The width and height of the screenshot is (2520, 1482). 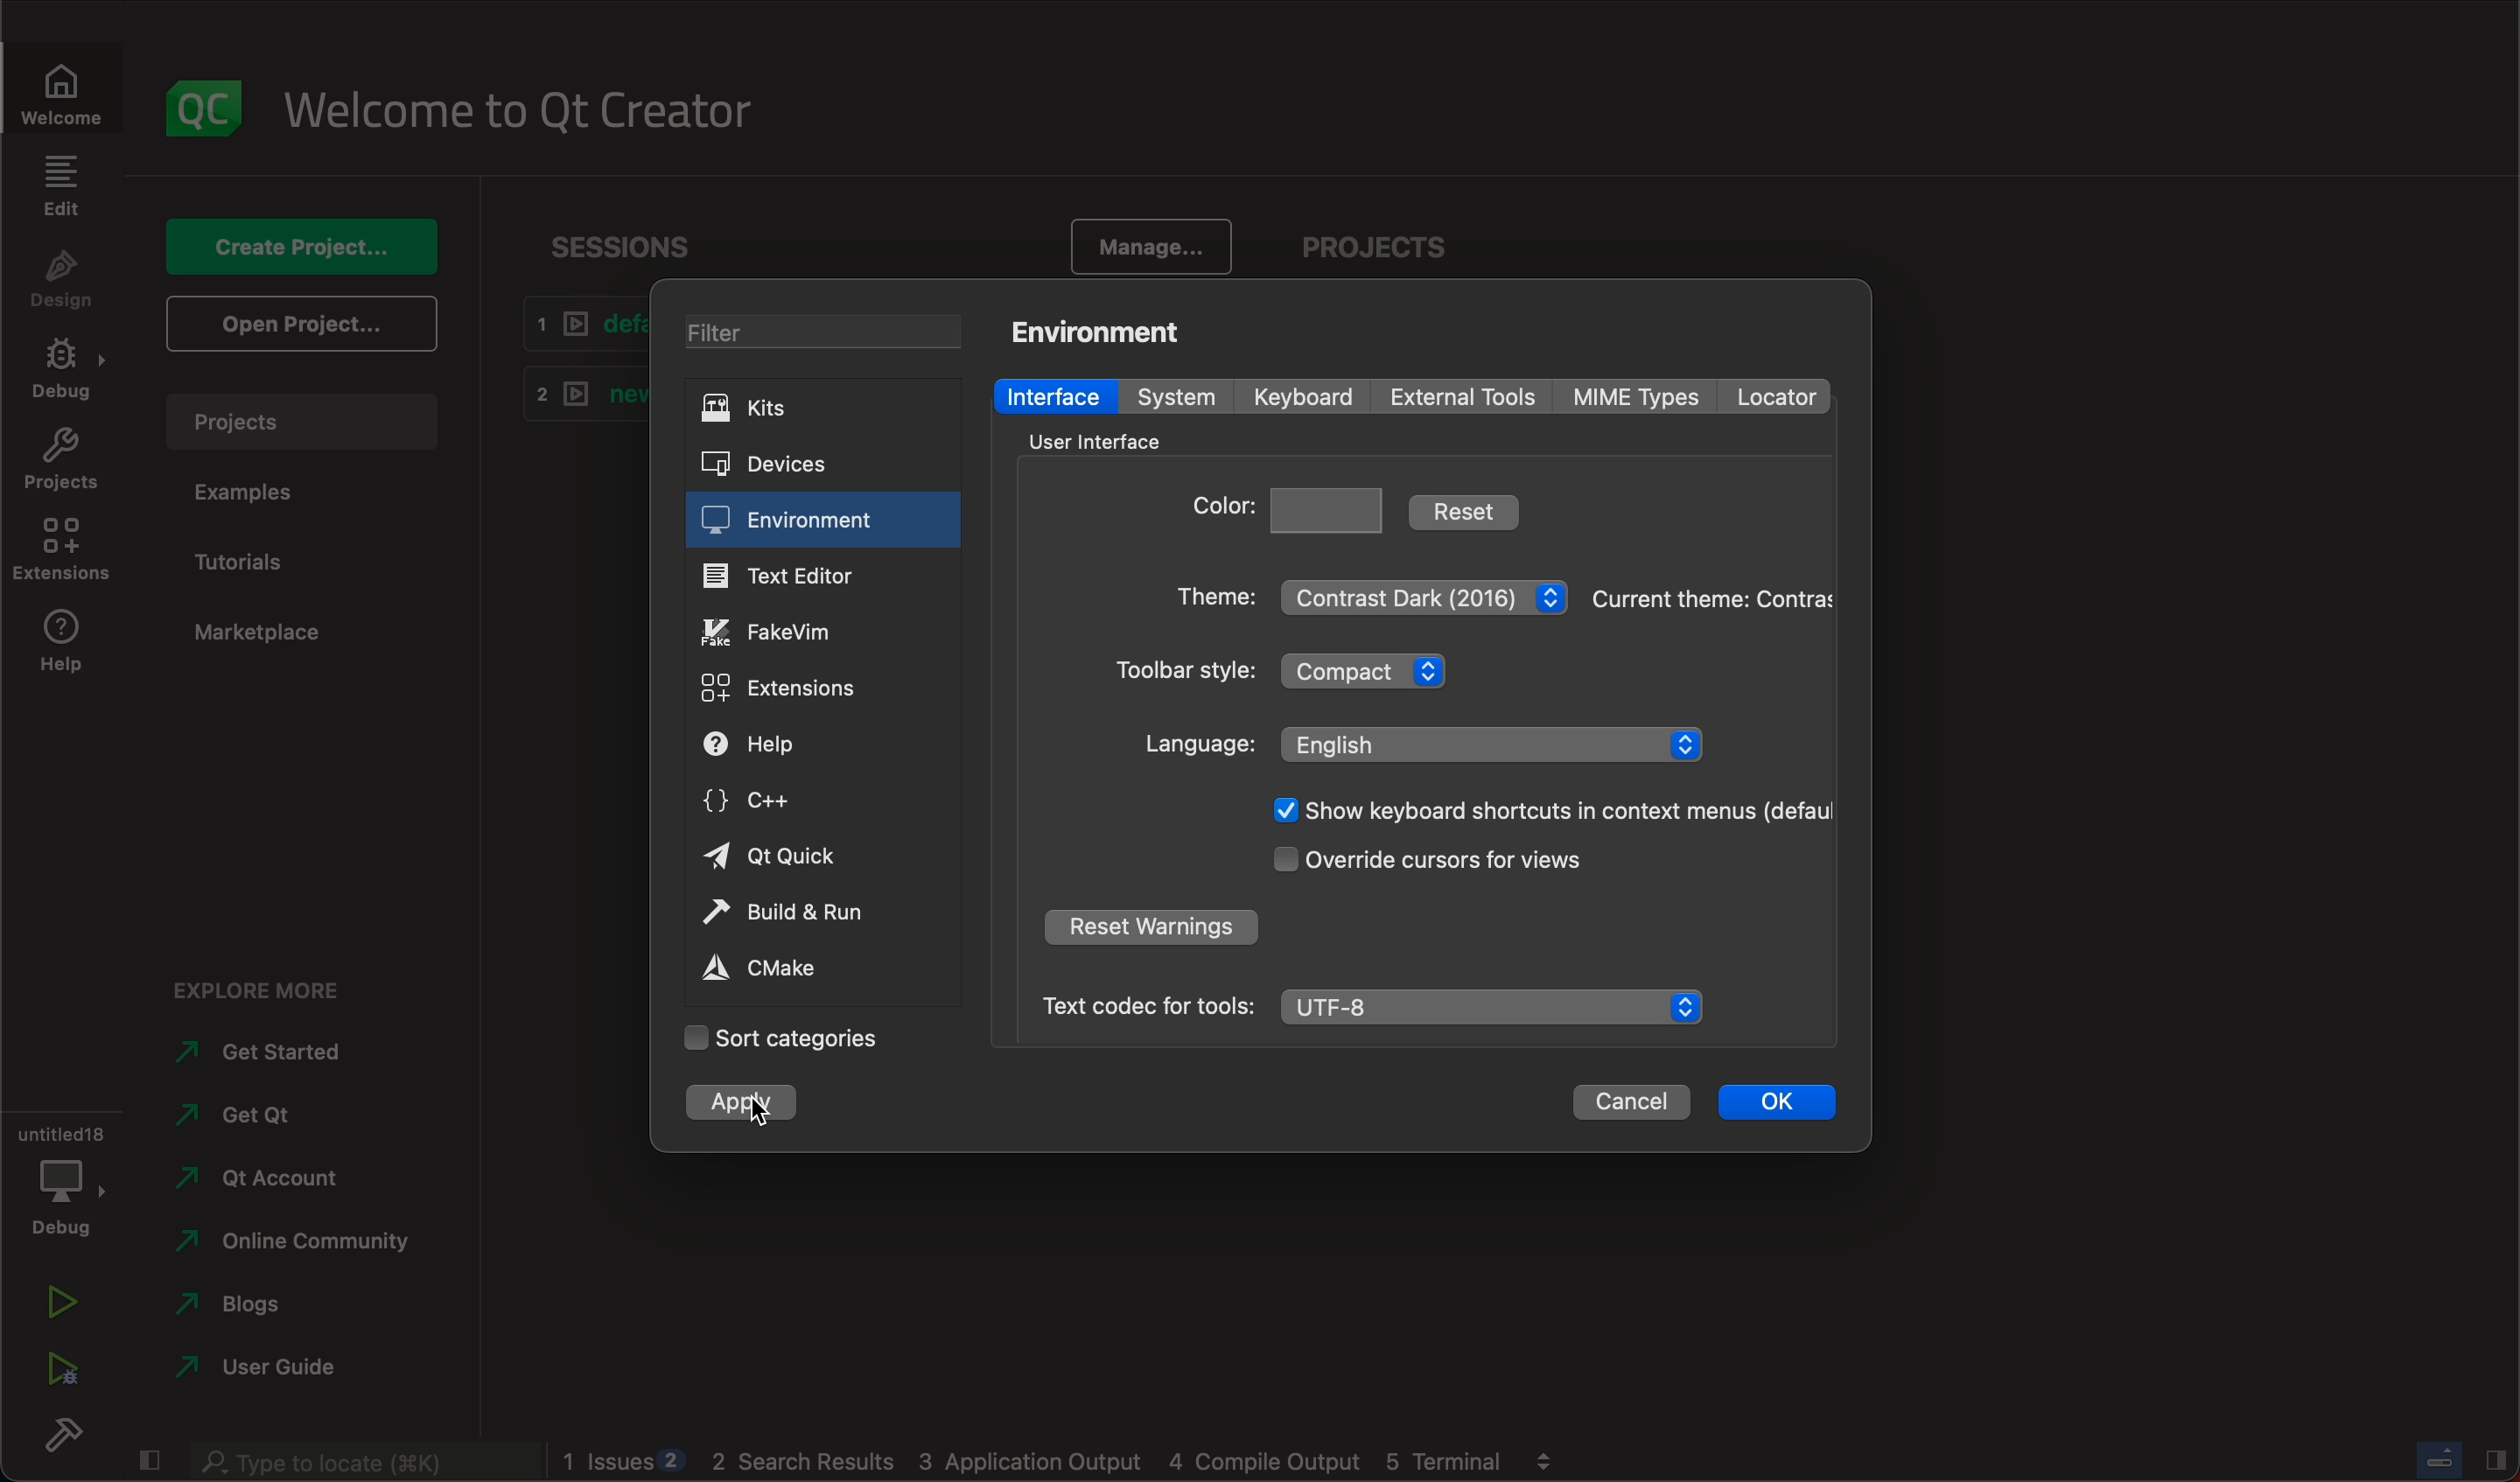 What do you see at coordinates (56, 459) in the screenshot?
I see `projects` at bounding box center [56, 459].